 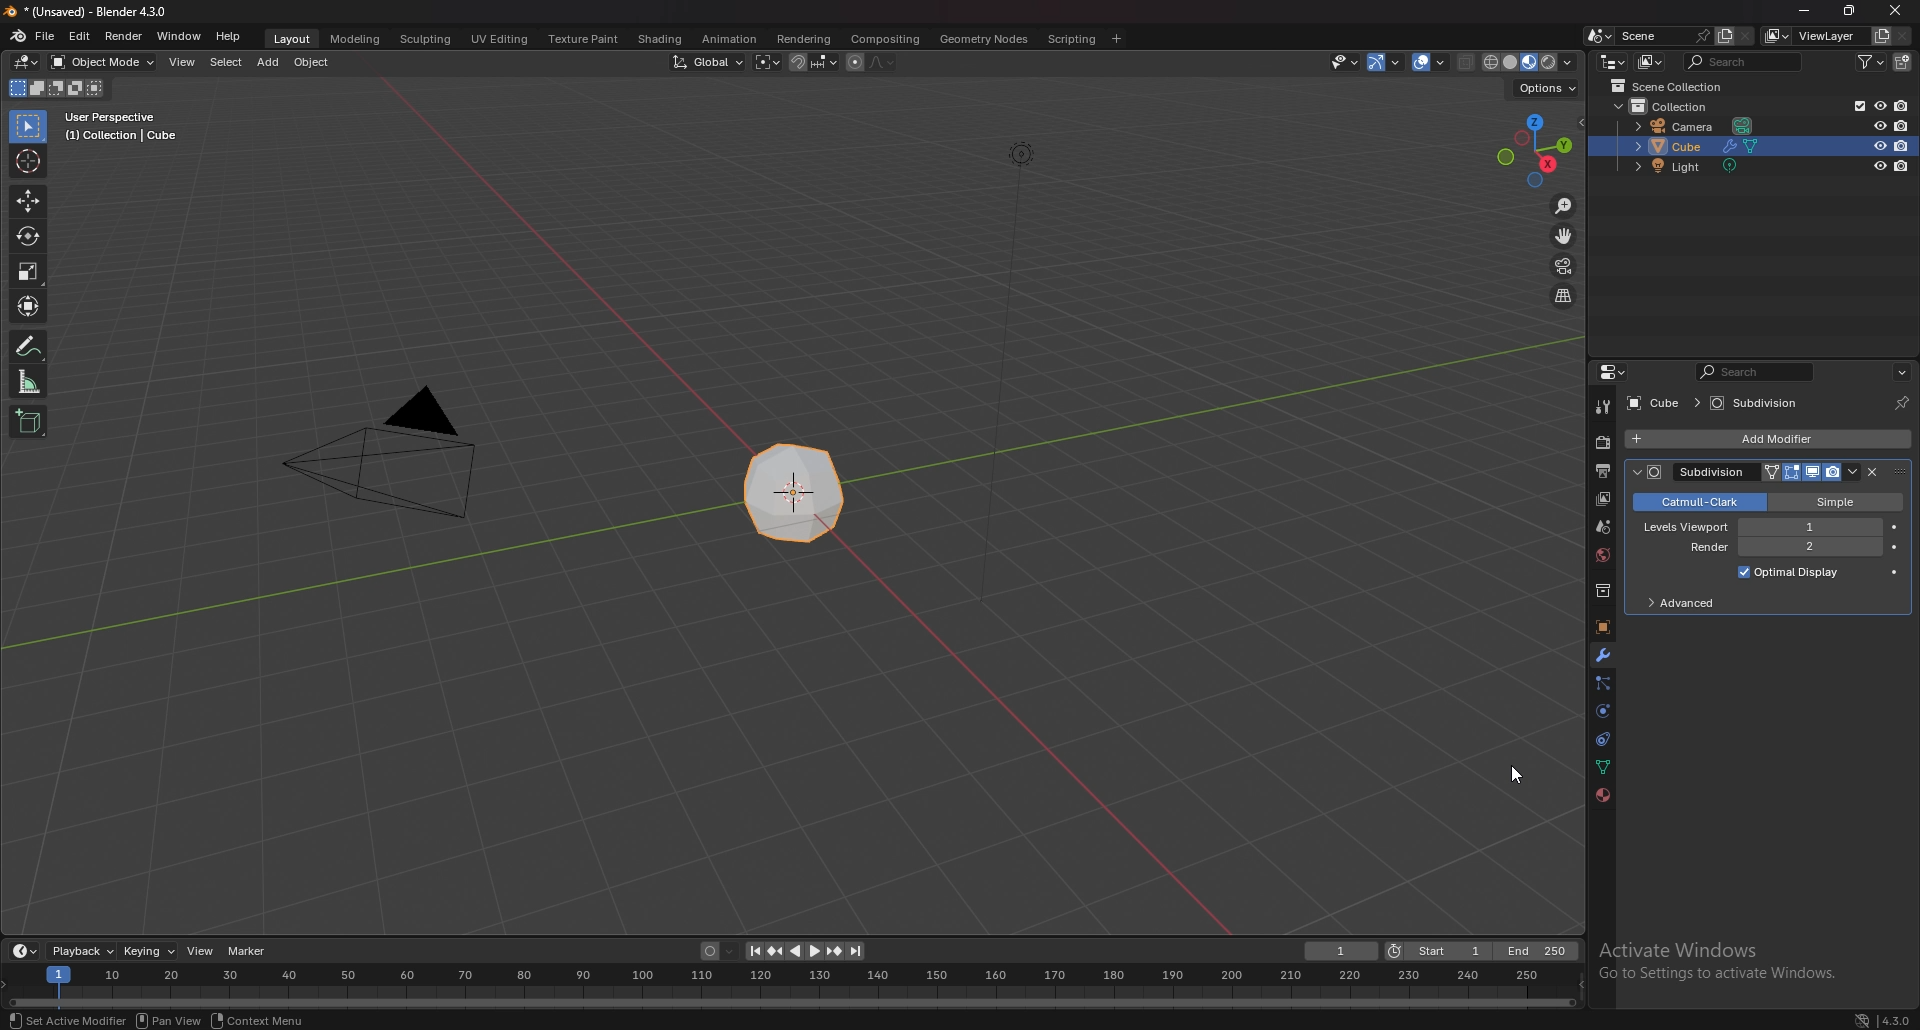 I want to click on context menu, so click(x=260, y=1020).